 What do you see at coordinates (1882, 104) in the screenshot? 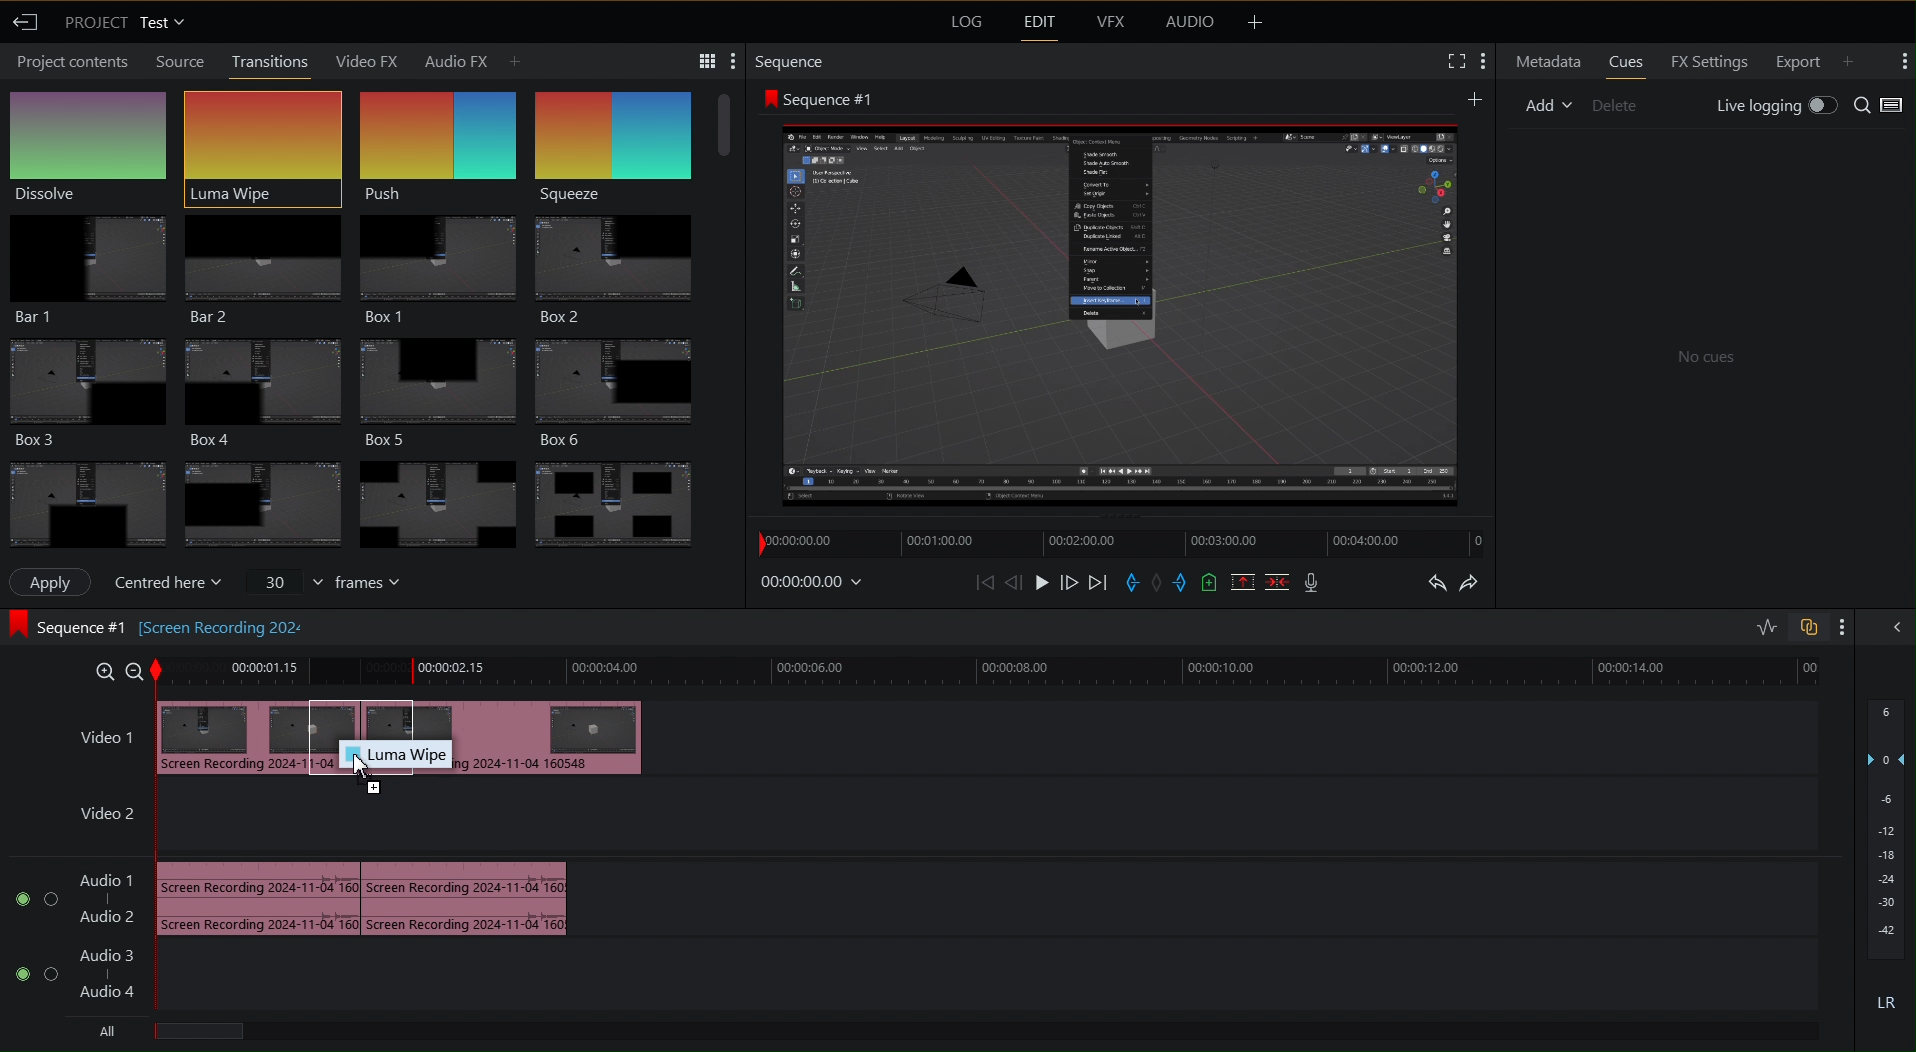
I see `Search` at bounding box center [1882, 104].